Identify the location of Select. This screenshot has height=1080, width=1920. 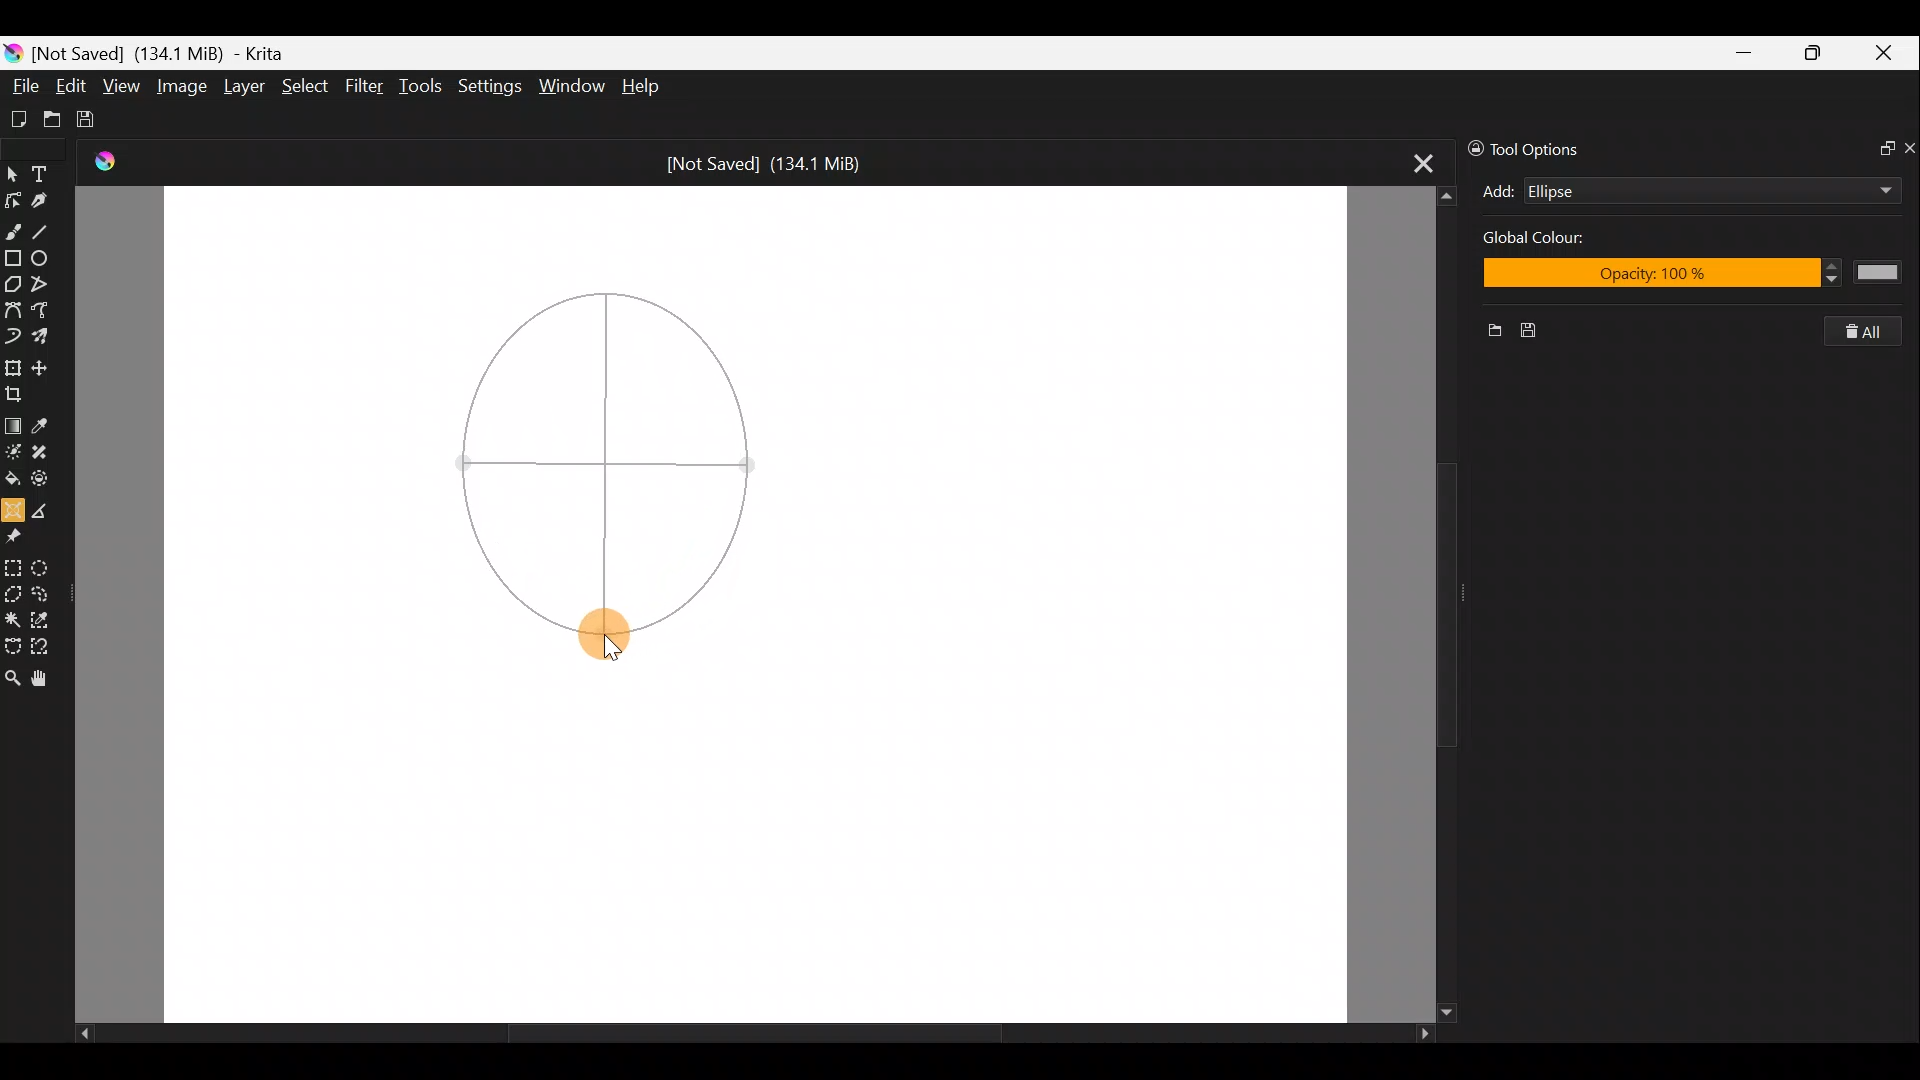
(305, 91).